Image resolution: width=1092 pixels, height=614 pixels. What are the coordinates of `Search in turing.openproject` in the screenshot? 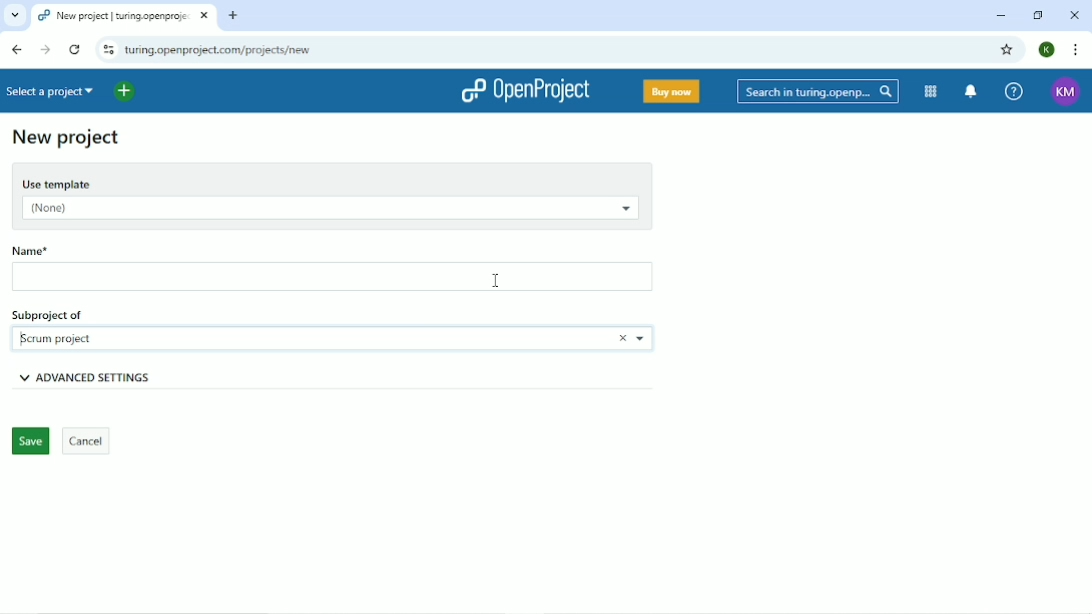 It's located at (816, 91).